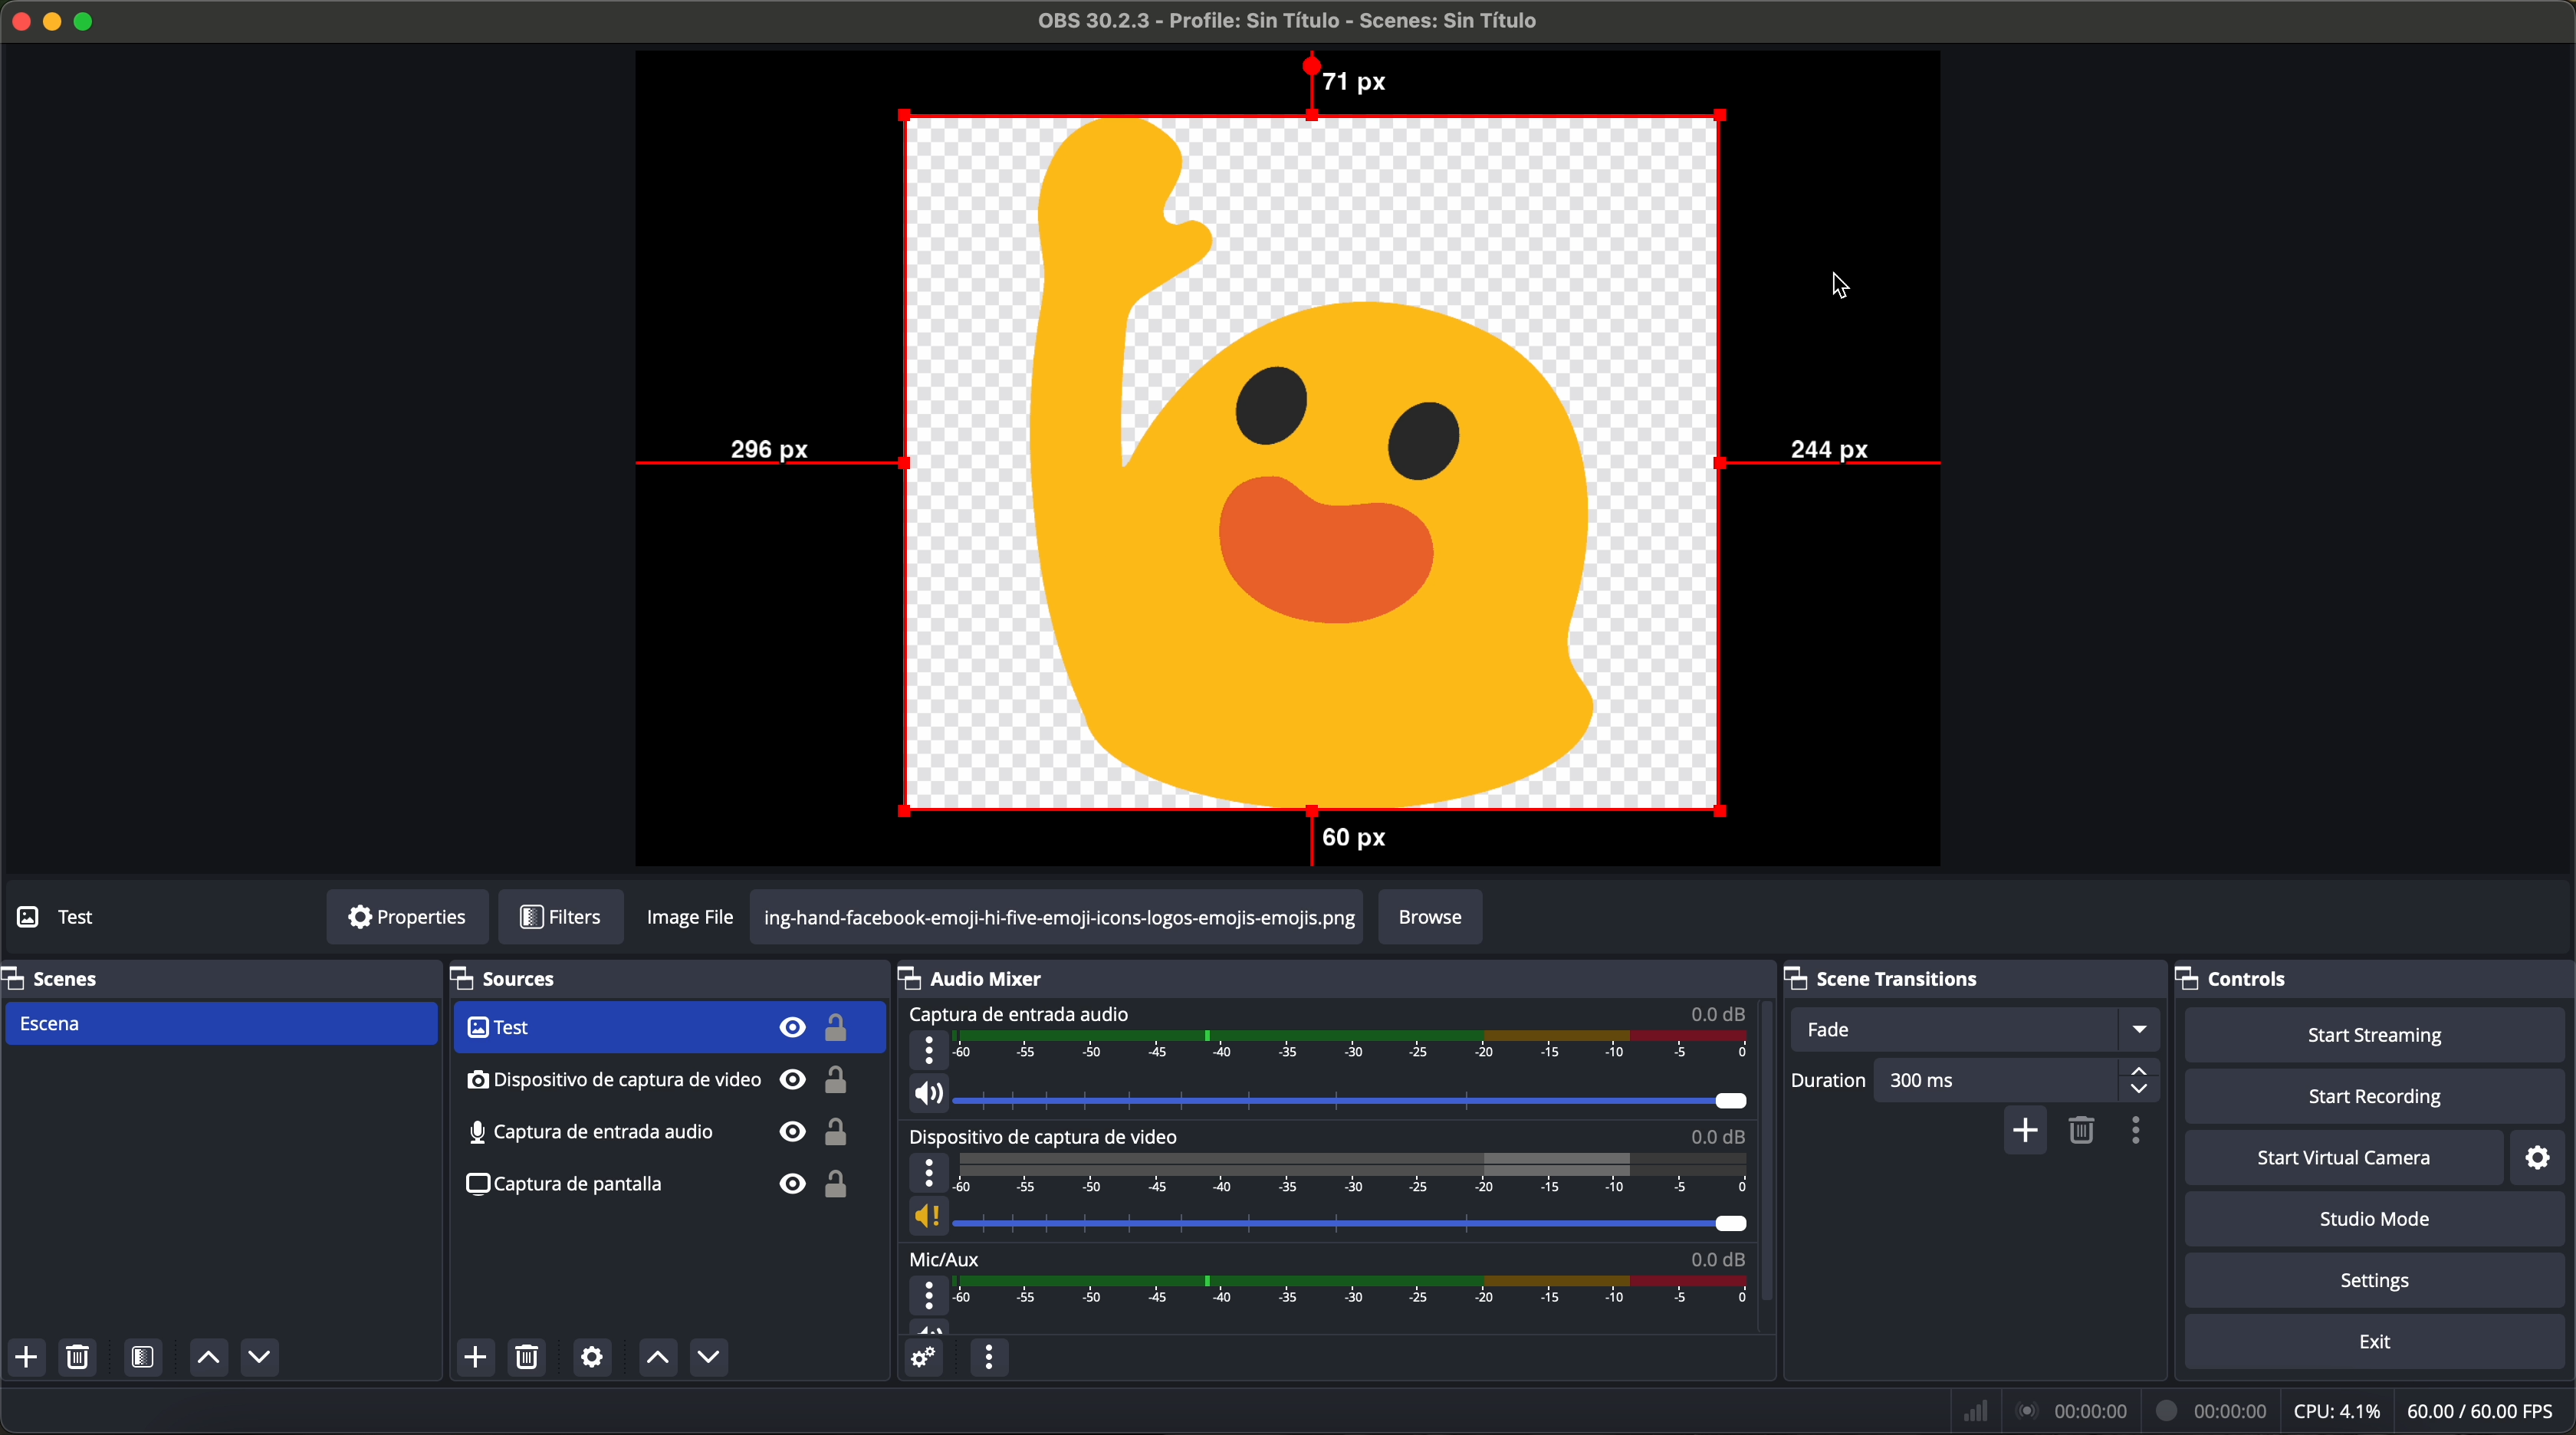 This screenshot has height=1435, width=2576. What do you see at coordinates (1358, 1291) in the screenshot?
I see `timeline` at bounding box center [1358, 1291].